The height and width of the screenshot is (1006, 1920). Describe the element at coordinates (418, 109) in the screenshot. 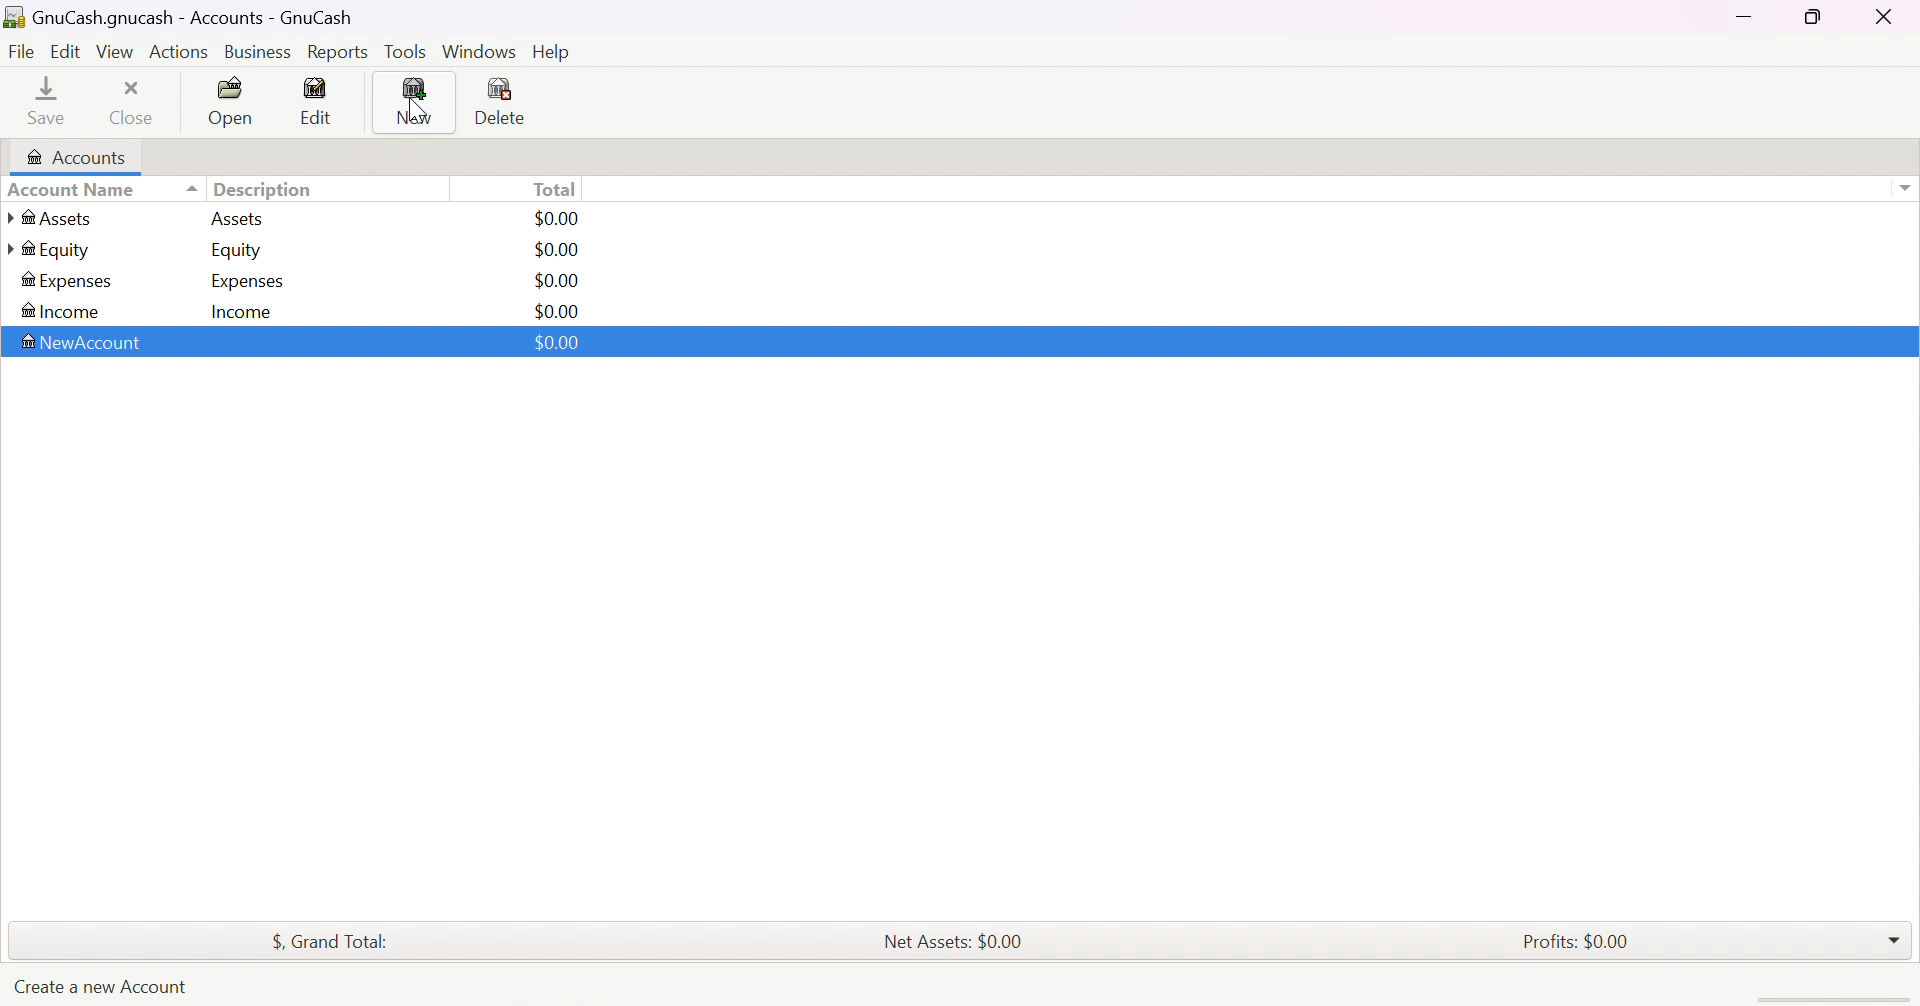

I see `Cursor` at that location.